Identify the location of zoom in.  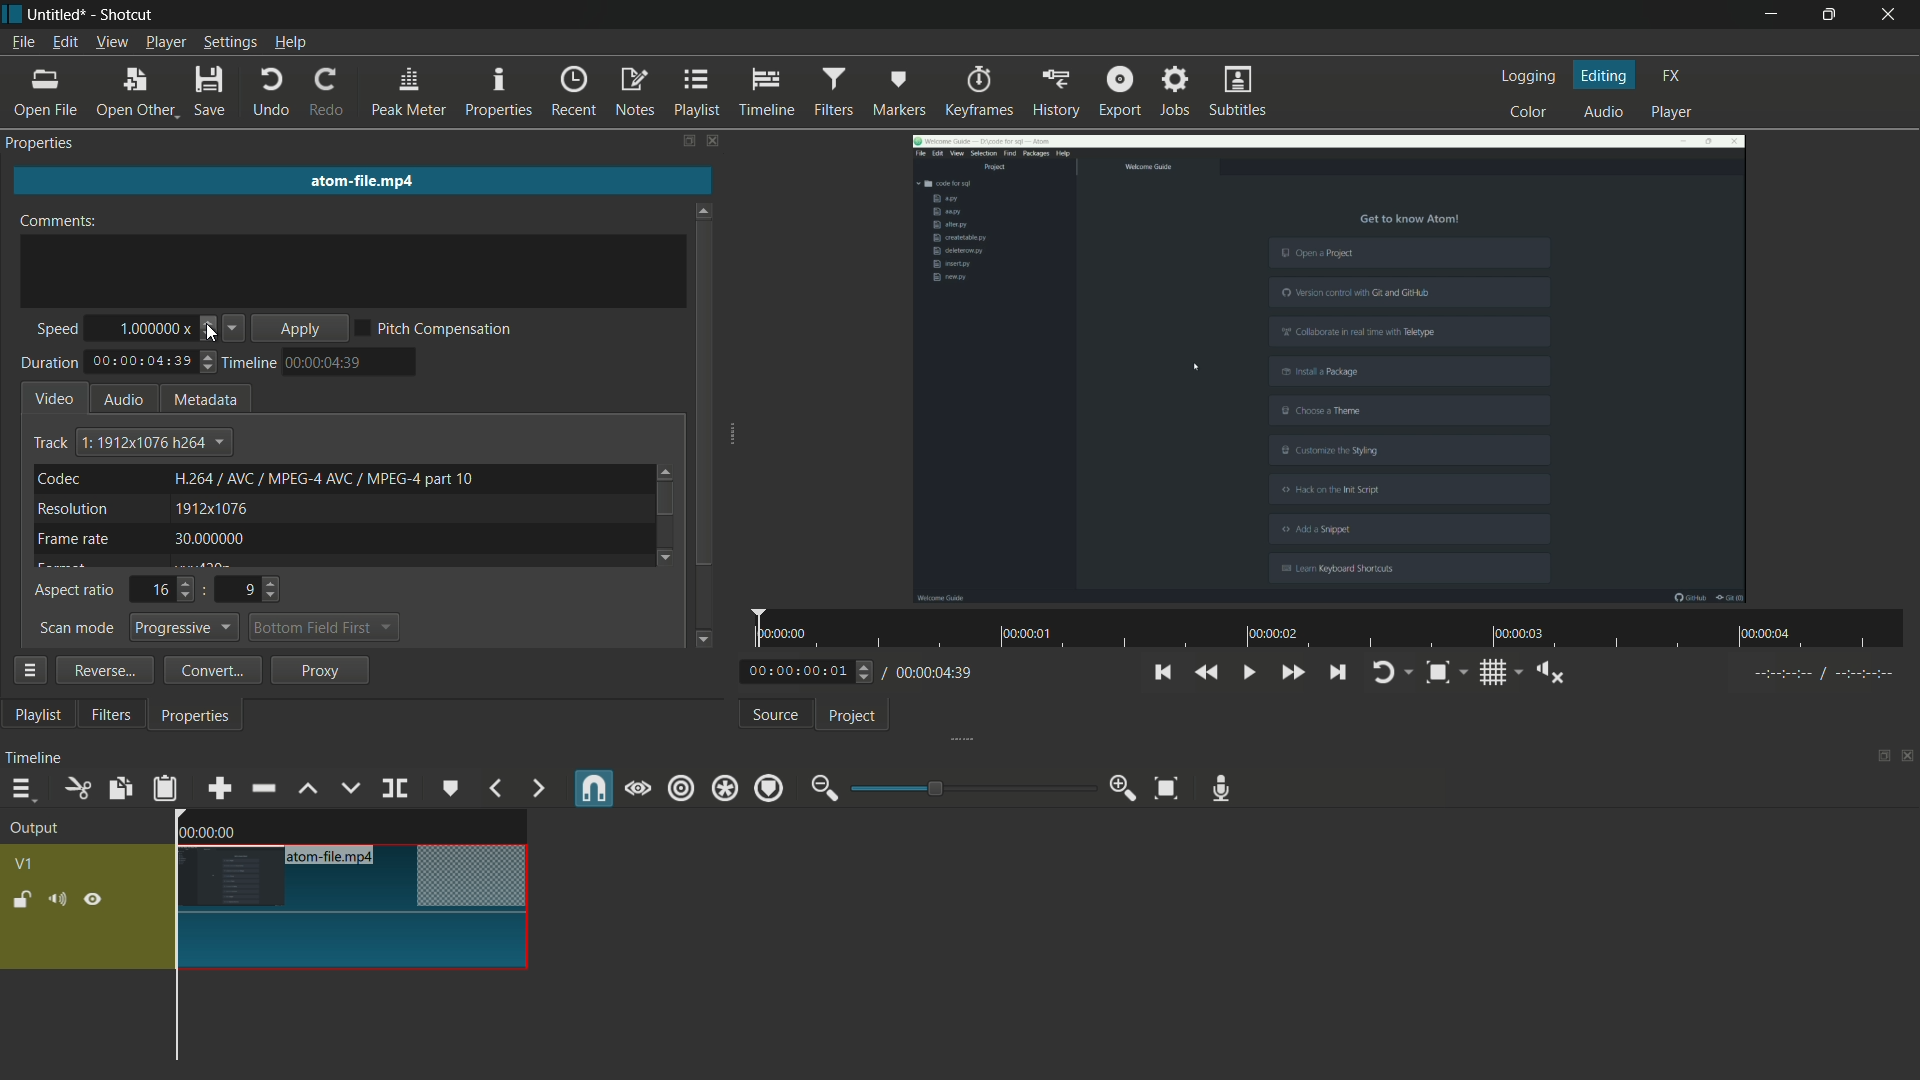
(1126, 788).